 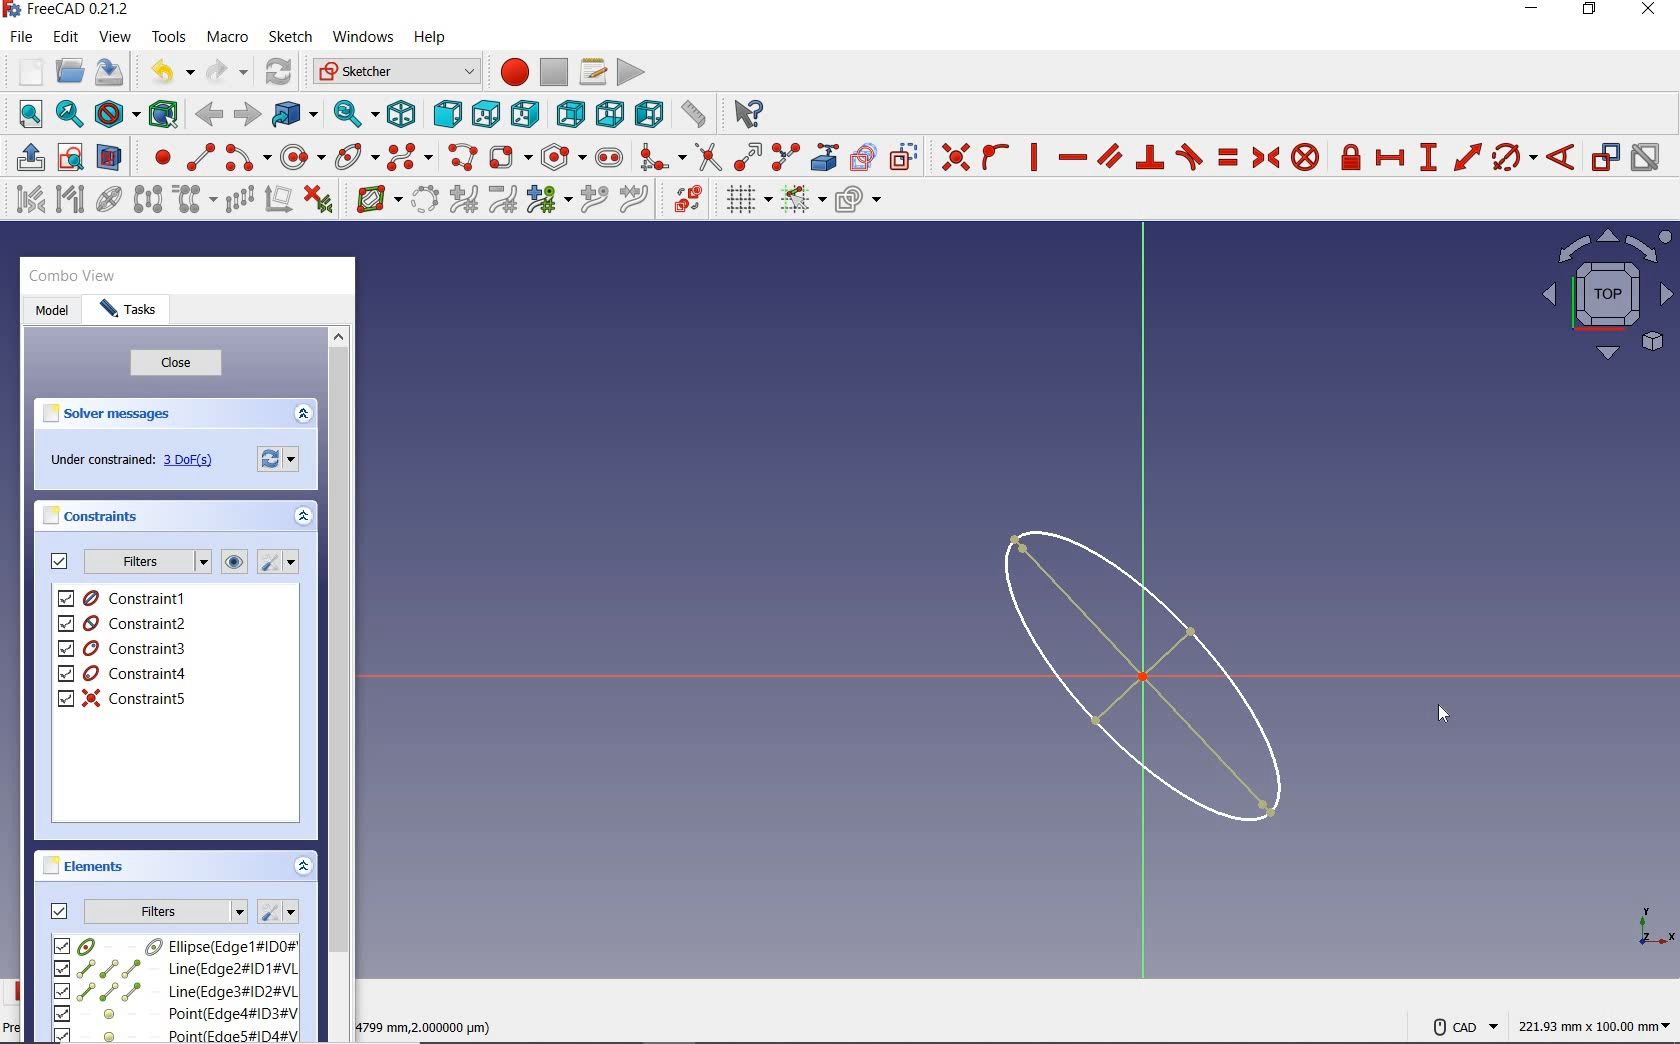 What do you see at coordinates (502, 199) in the screenshot?
I see `decrease B-Spline degree` at bounding box center [502, 199].